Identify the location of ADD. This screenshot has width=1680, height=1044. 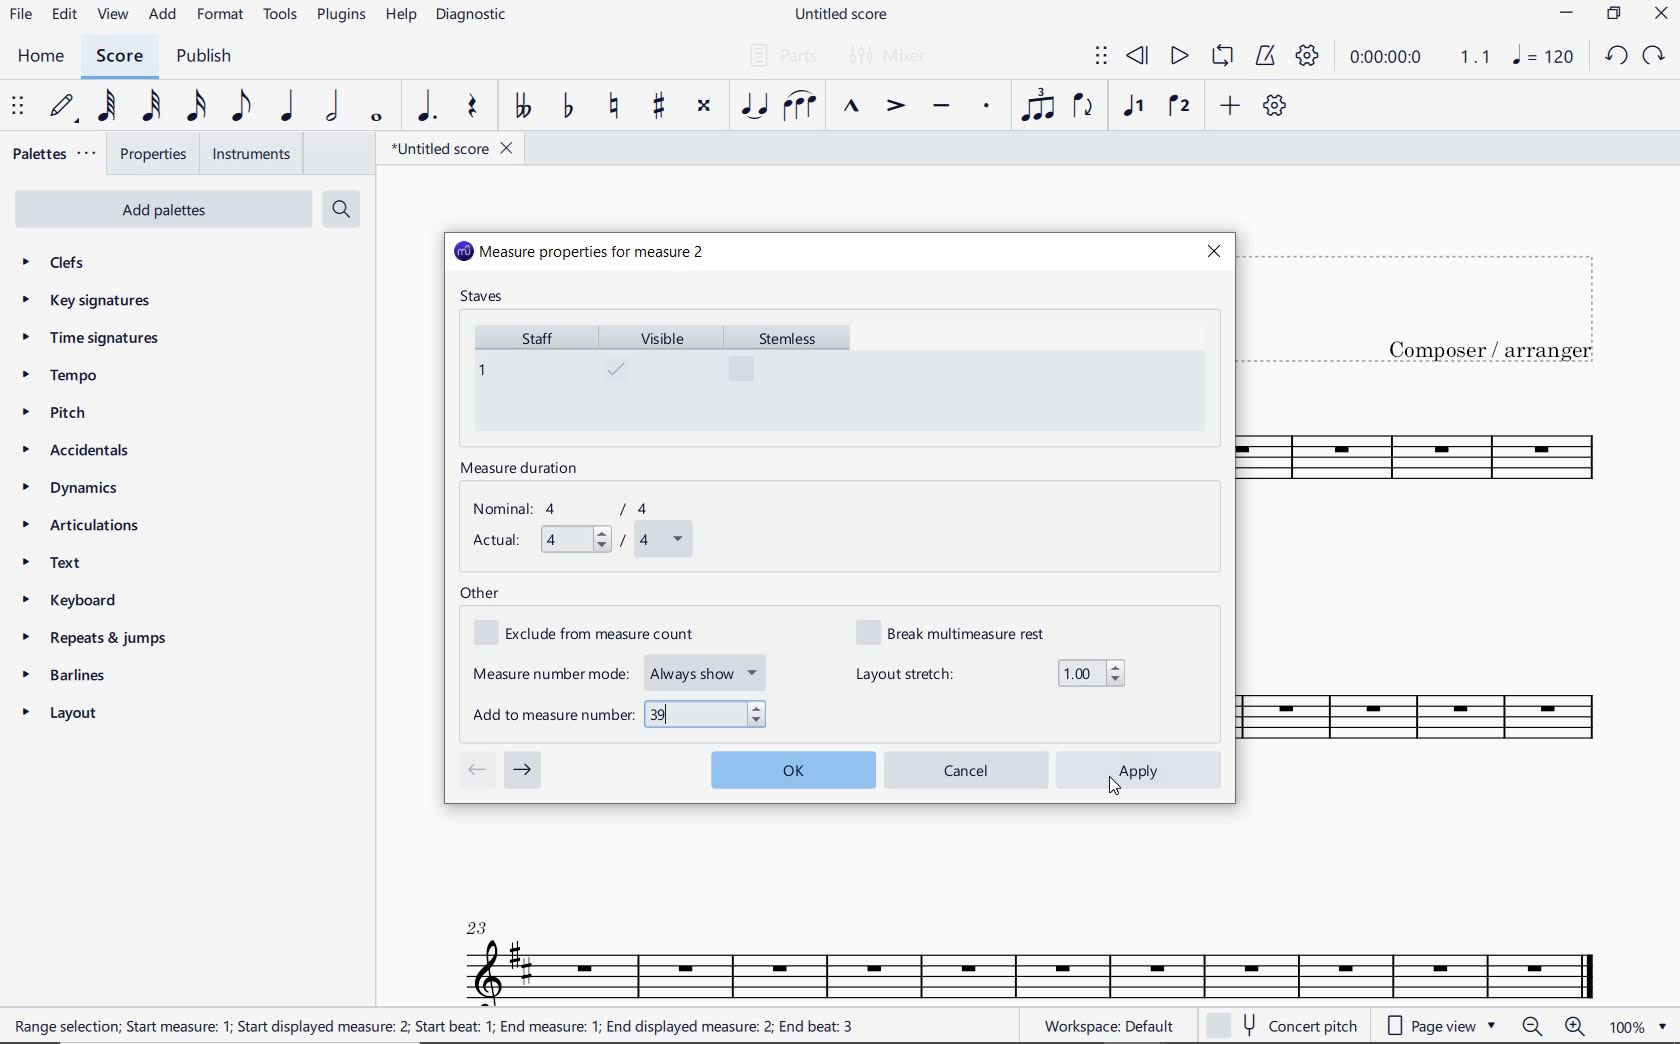
(164, 16).